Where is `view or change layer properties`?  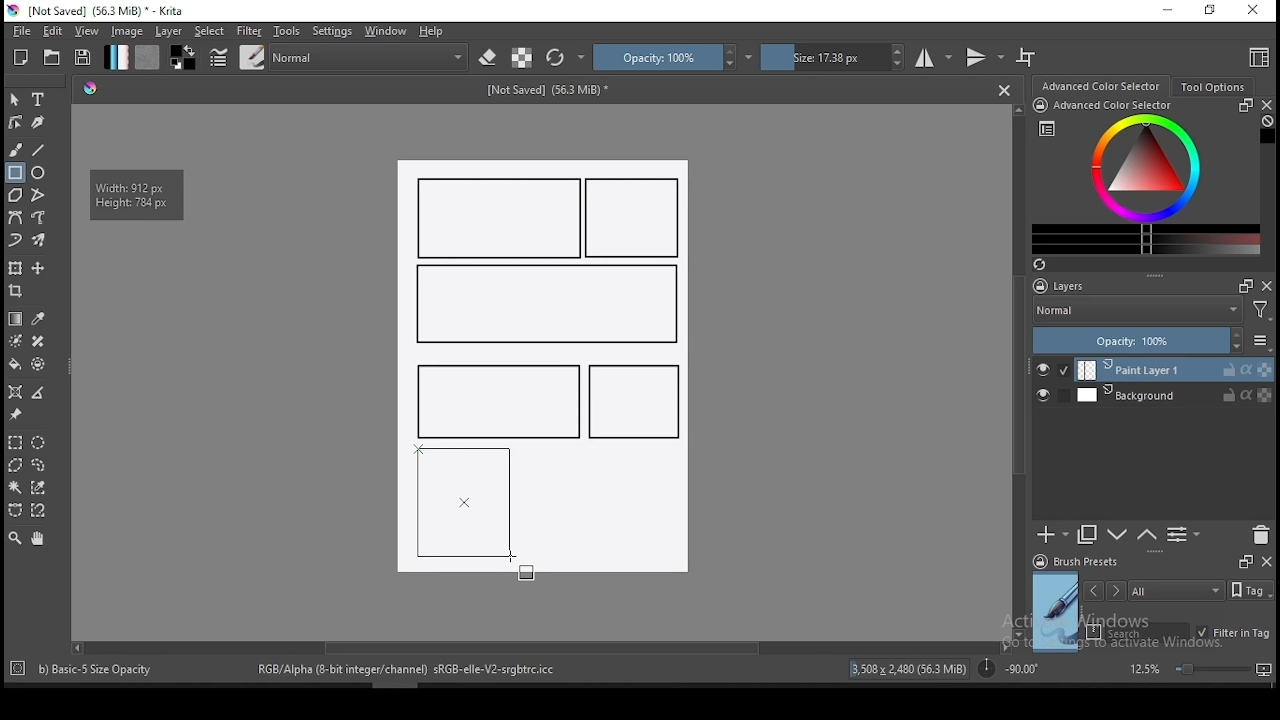 view or change layer properties is located at coordinates (1183, 534).